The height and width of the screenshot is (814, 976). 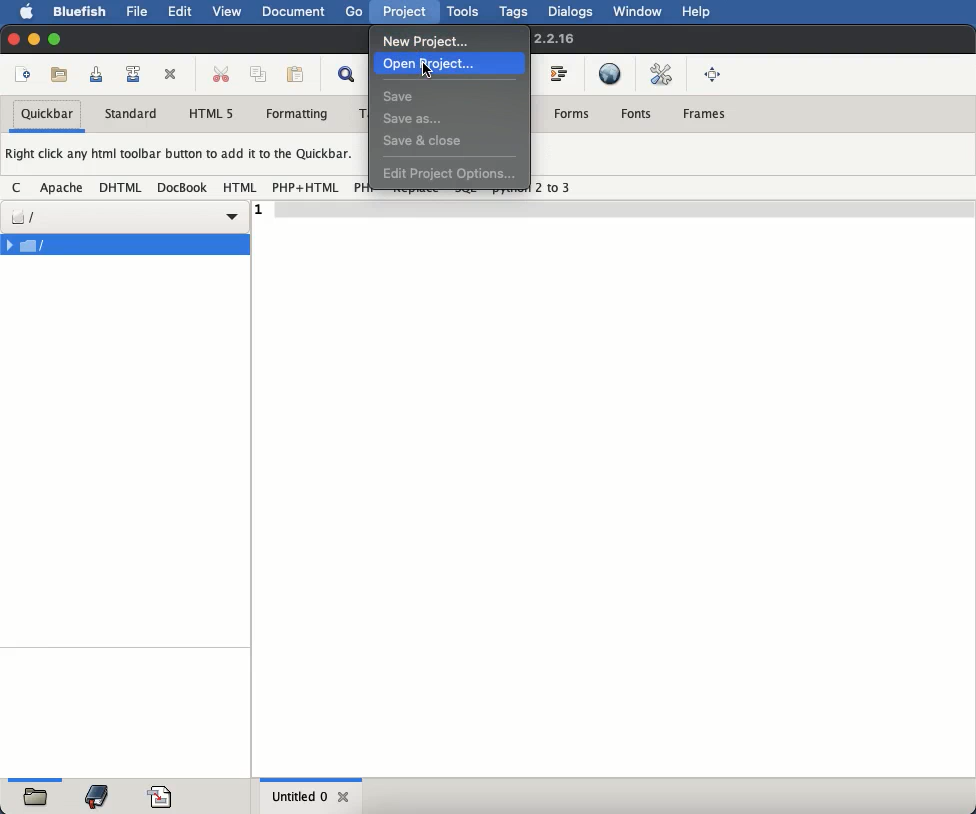 I want to click on quickbar, so click(x=49, y=115).